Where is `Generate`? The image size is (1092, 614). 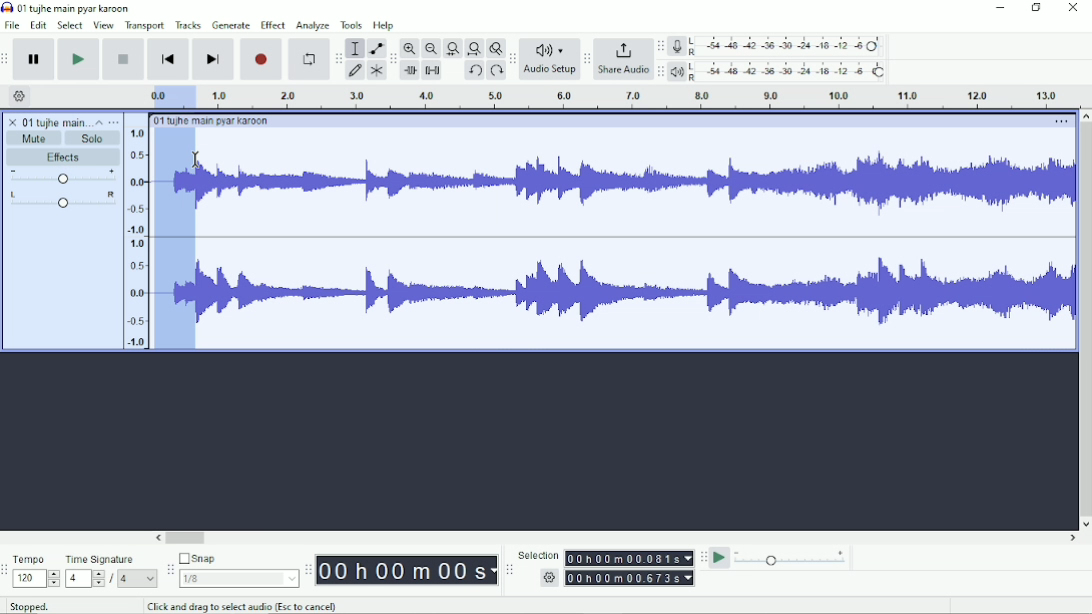 Generate is located at coordinates (231, 25).